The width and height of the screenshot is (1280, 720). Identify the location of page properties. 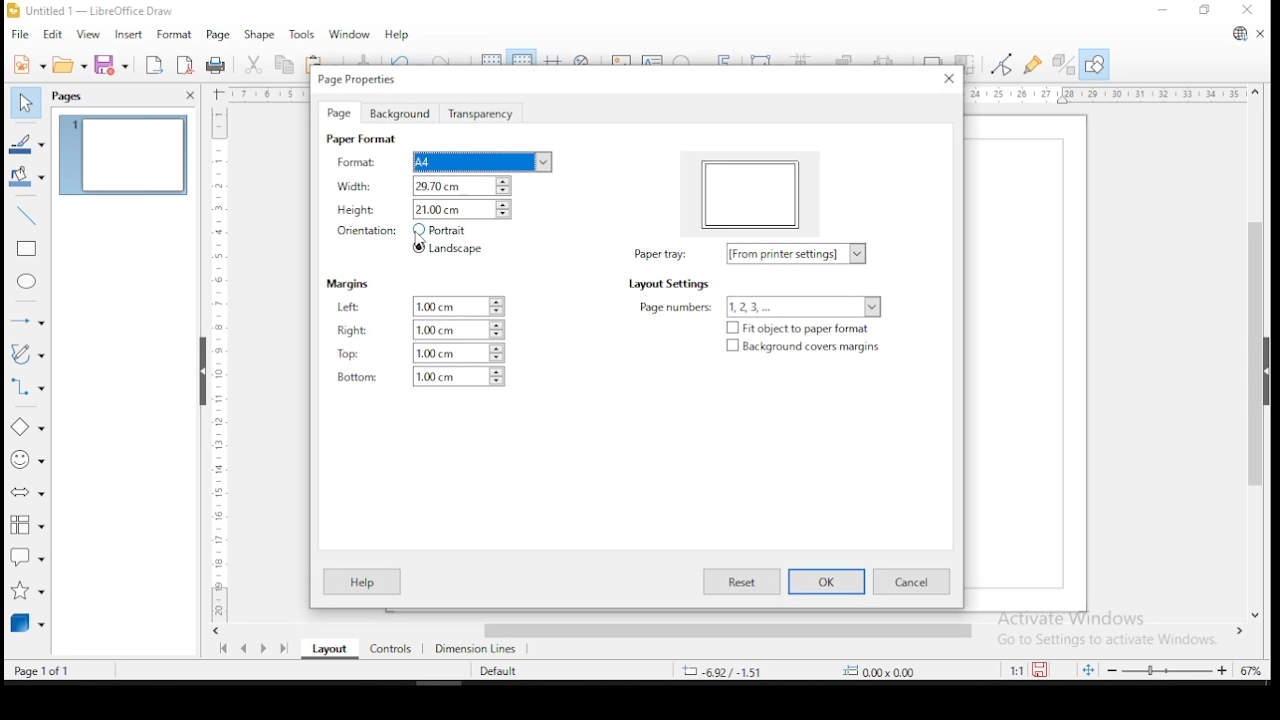
(375, 81).